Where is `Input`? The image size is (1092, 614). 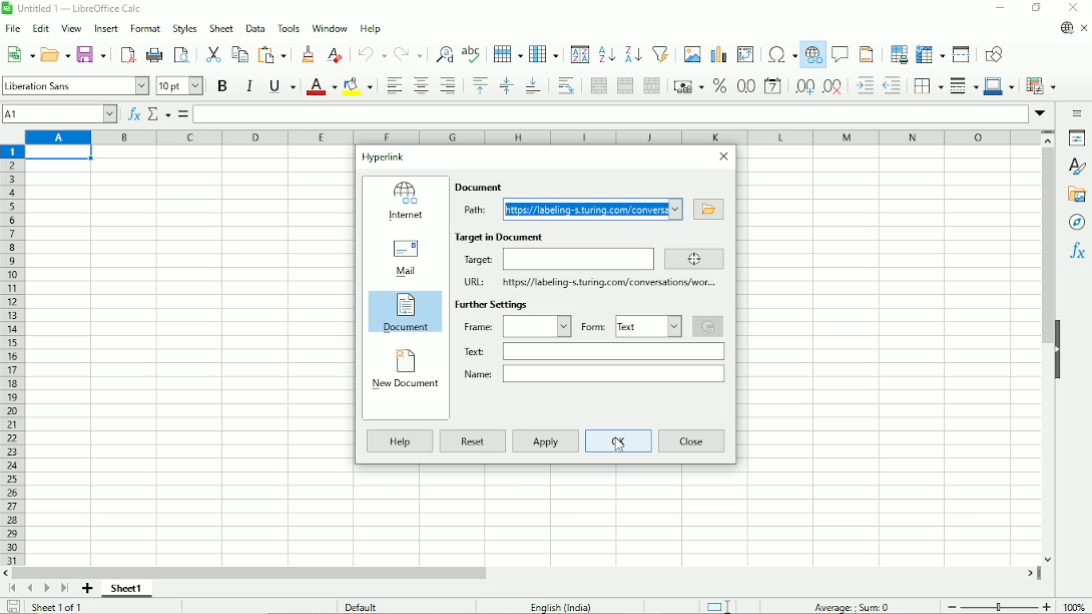 Input is located at coordinates (611, 373).